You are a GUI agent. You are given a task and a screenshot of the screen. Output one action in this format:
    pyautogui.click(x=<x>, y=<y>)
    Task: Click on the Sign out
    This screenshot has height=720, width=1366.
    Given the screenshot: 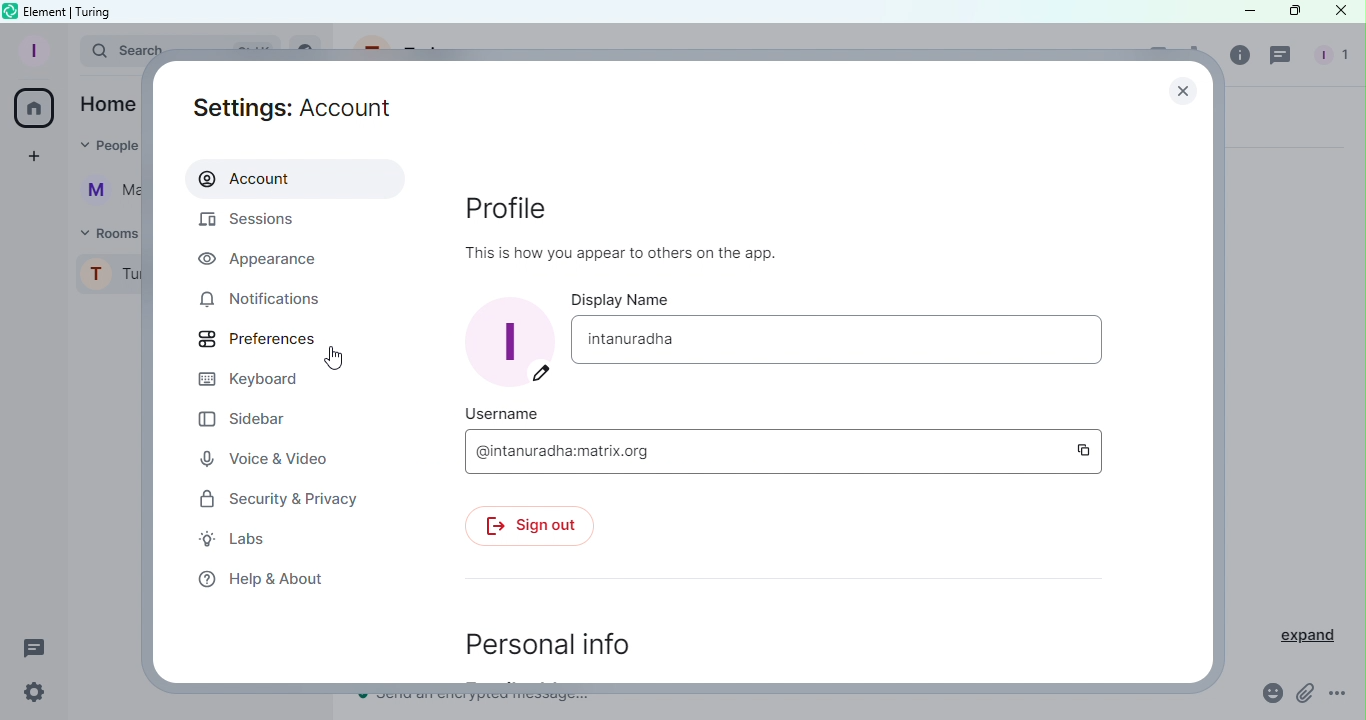 What is the action you would take?
    pyautogui.click(x=527, y=525)
    